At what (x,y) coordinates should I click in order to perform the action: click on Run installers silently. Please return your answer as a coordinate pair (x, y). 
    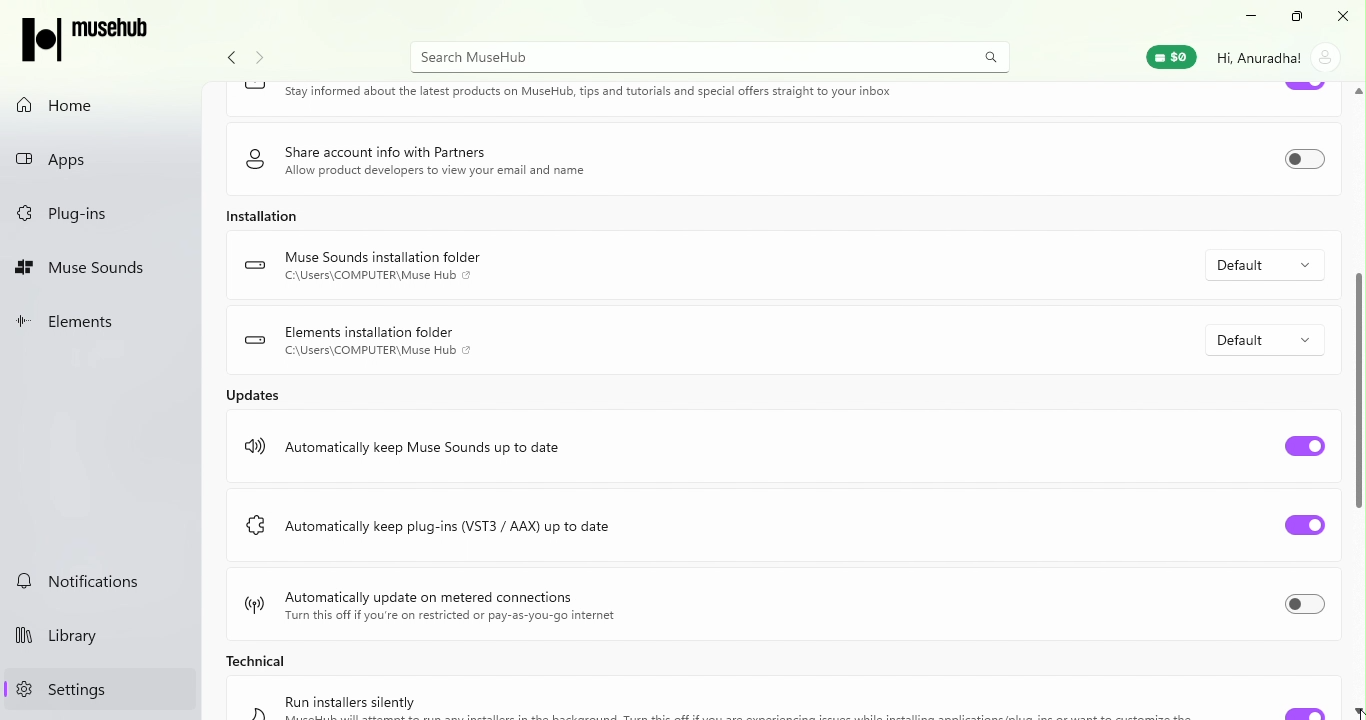
    Looking at the image, I should click on (352, 700).